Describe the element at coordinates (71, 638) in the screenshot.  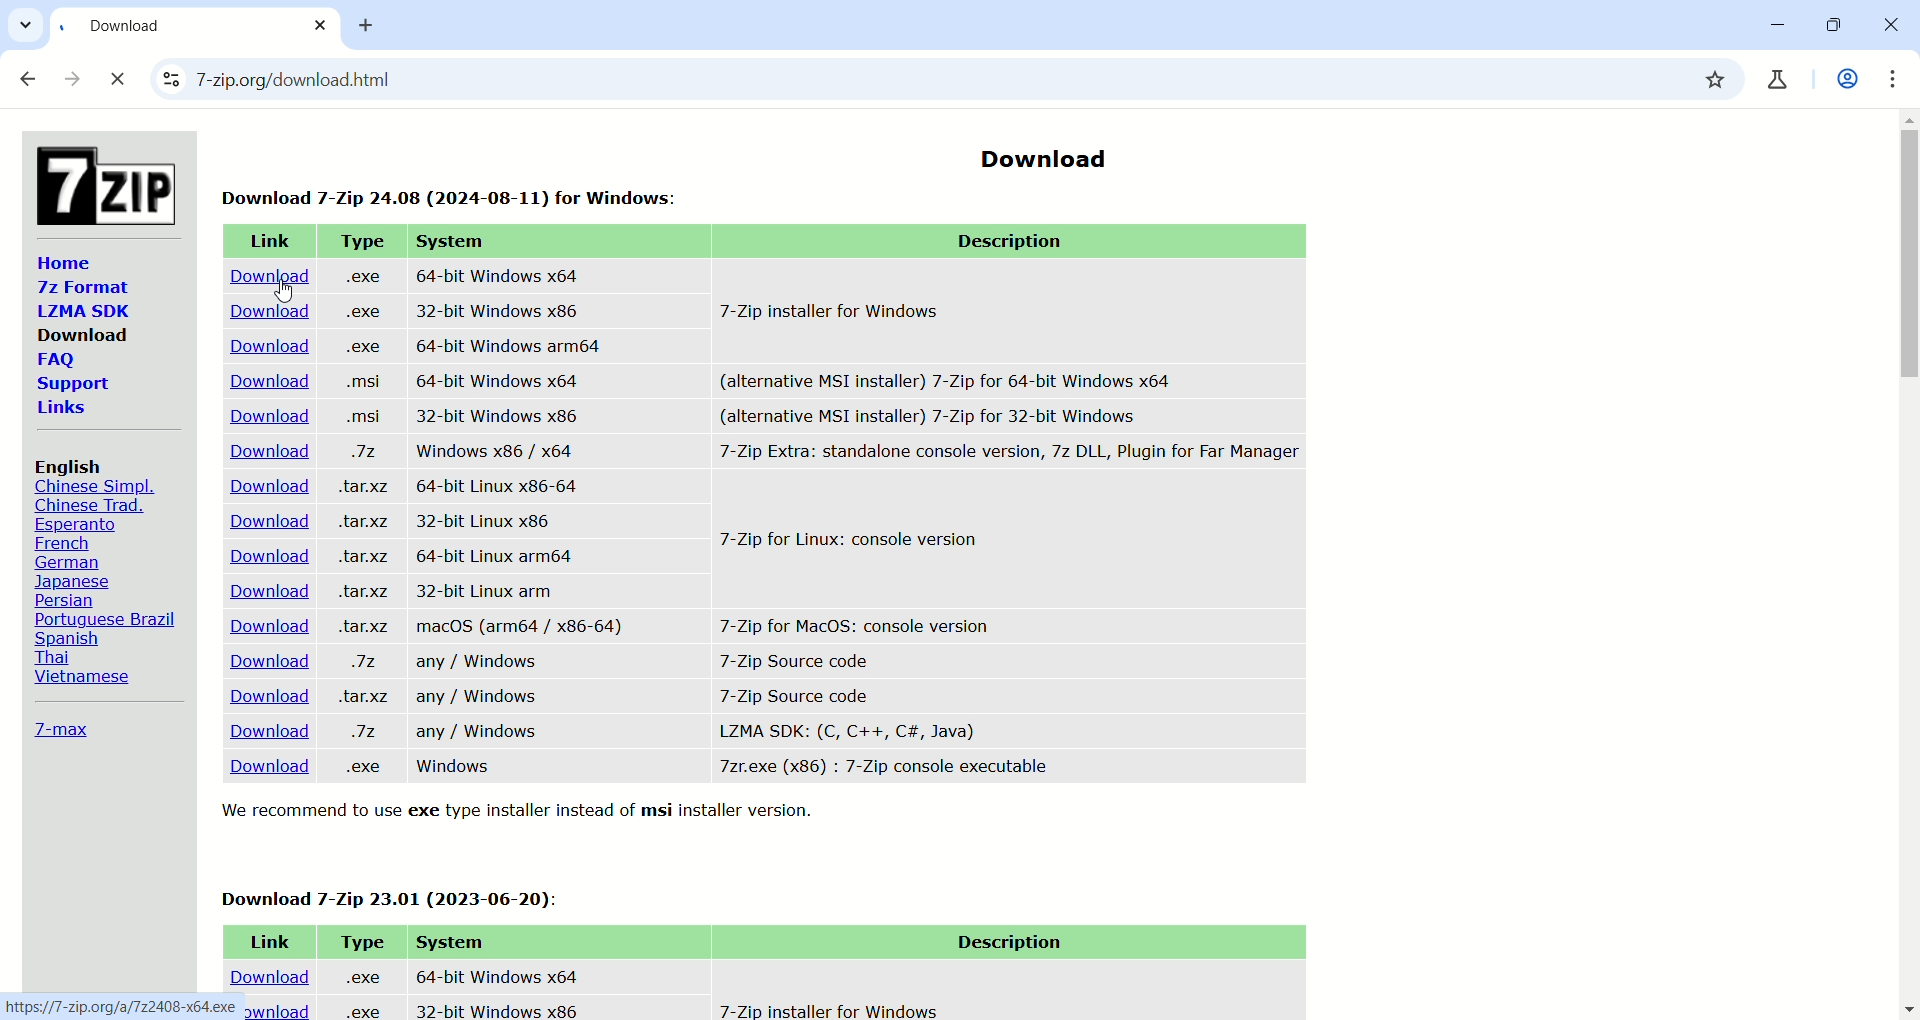
I see `Spanish` at that location.